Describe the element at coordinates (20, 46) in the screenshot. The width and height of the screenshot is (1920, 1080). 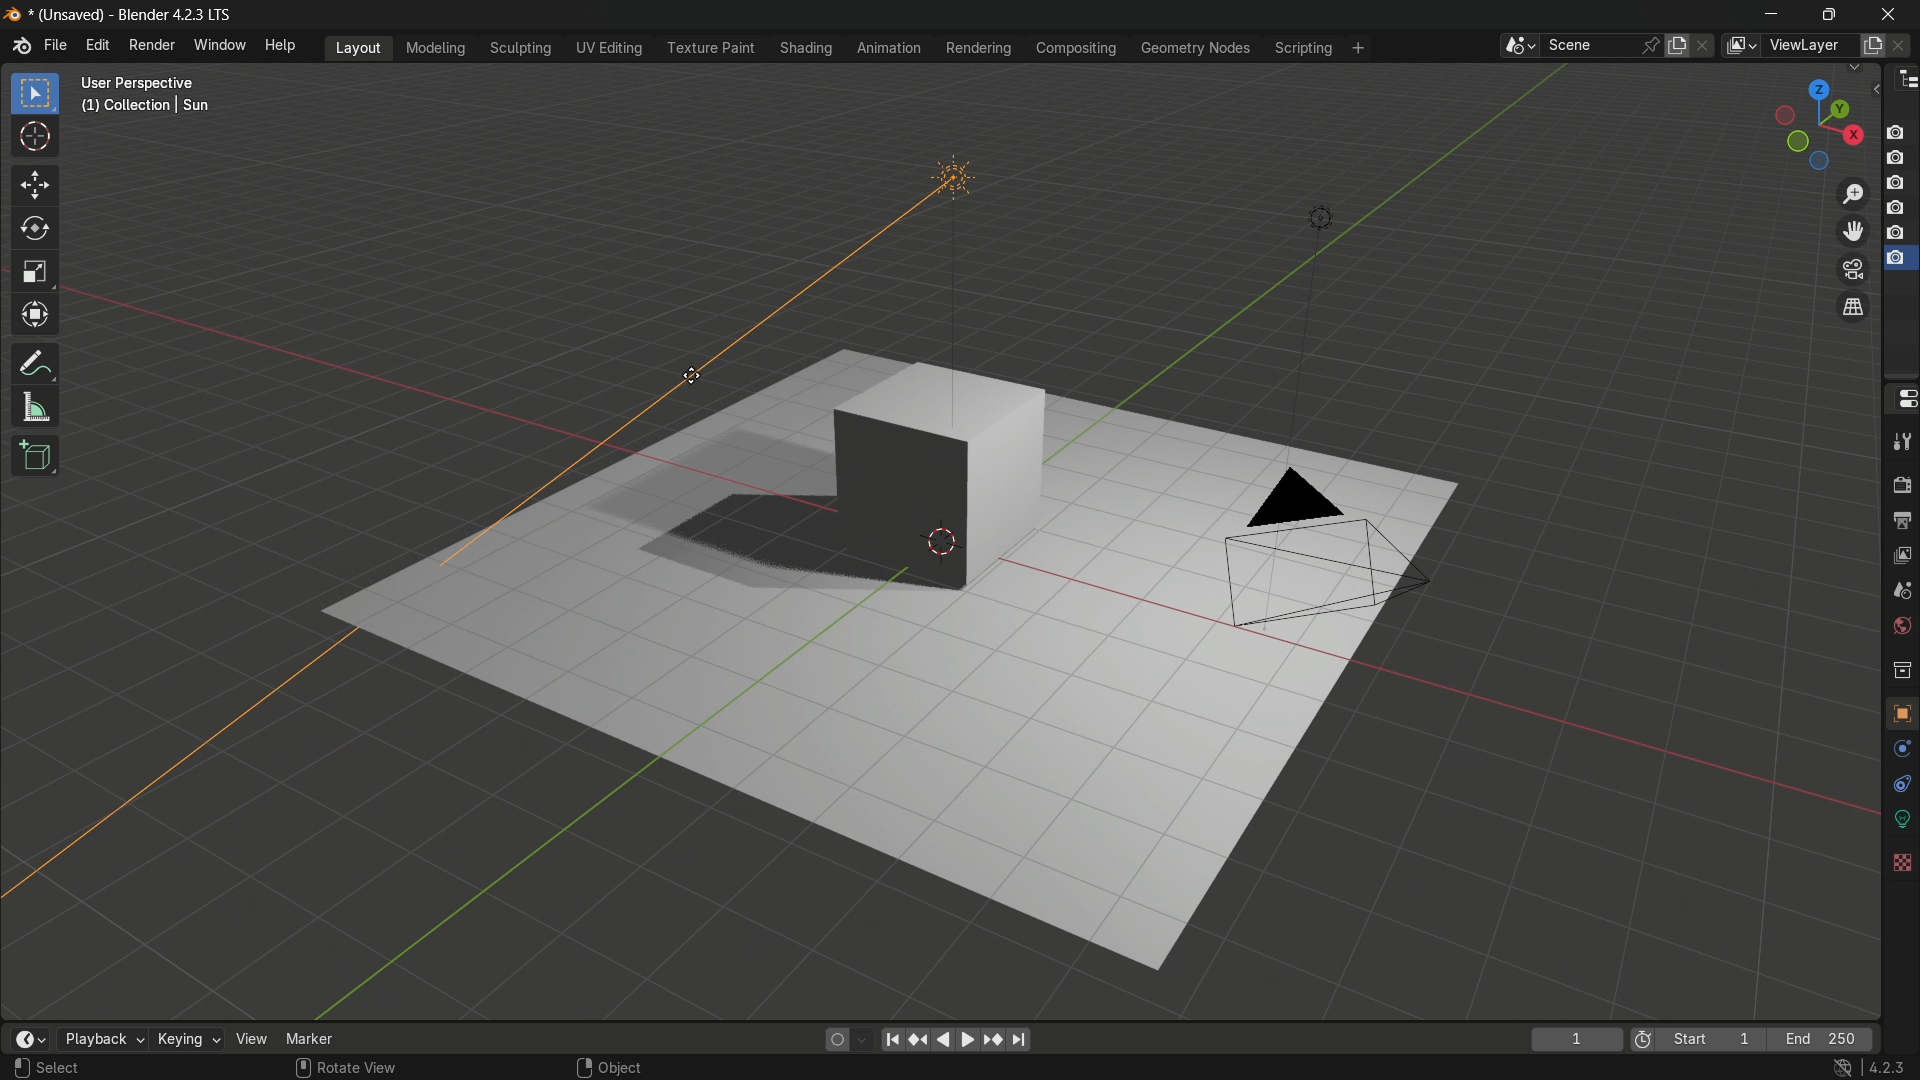
I see `logo` at that location.